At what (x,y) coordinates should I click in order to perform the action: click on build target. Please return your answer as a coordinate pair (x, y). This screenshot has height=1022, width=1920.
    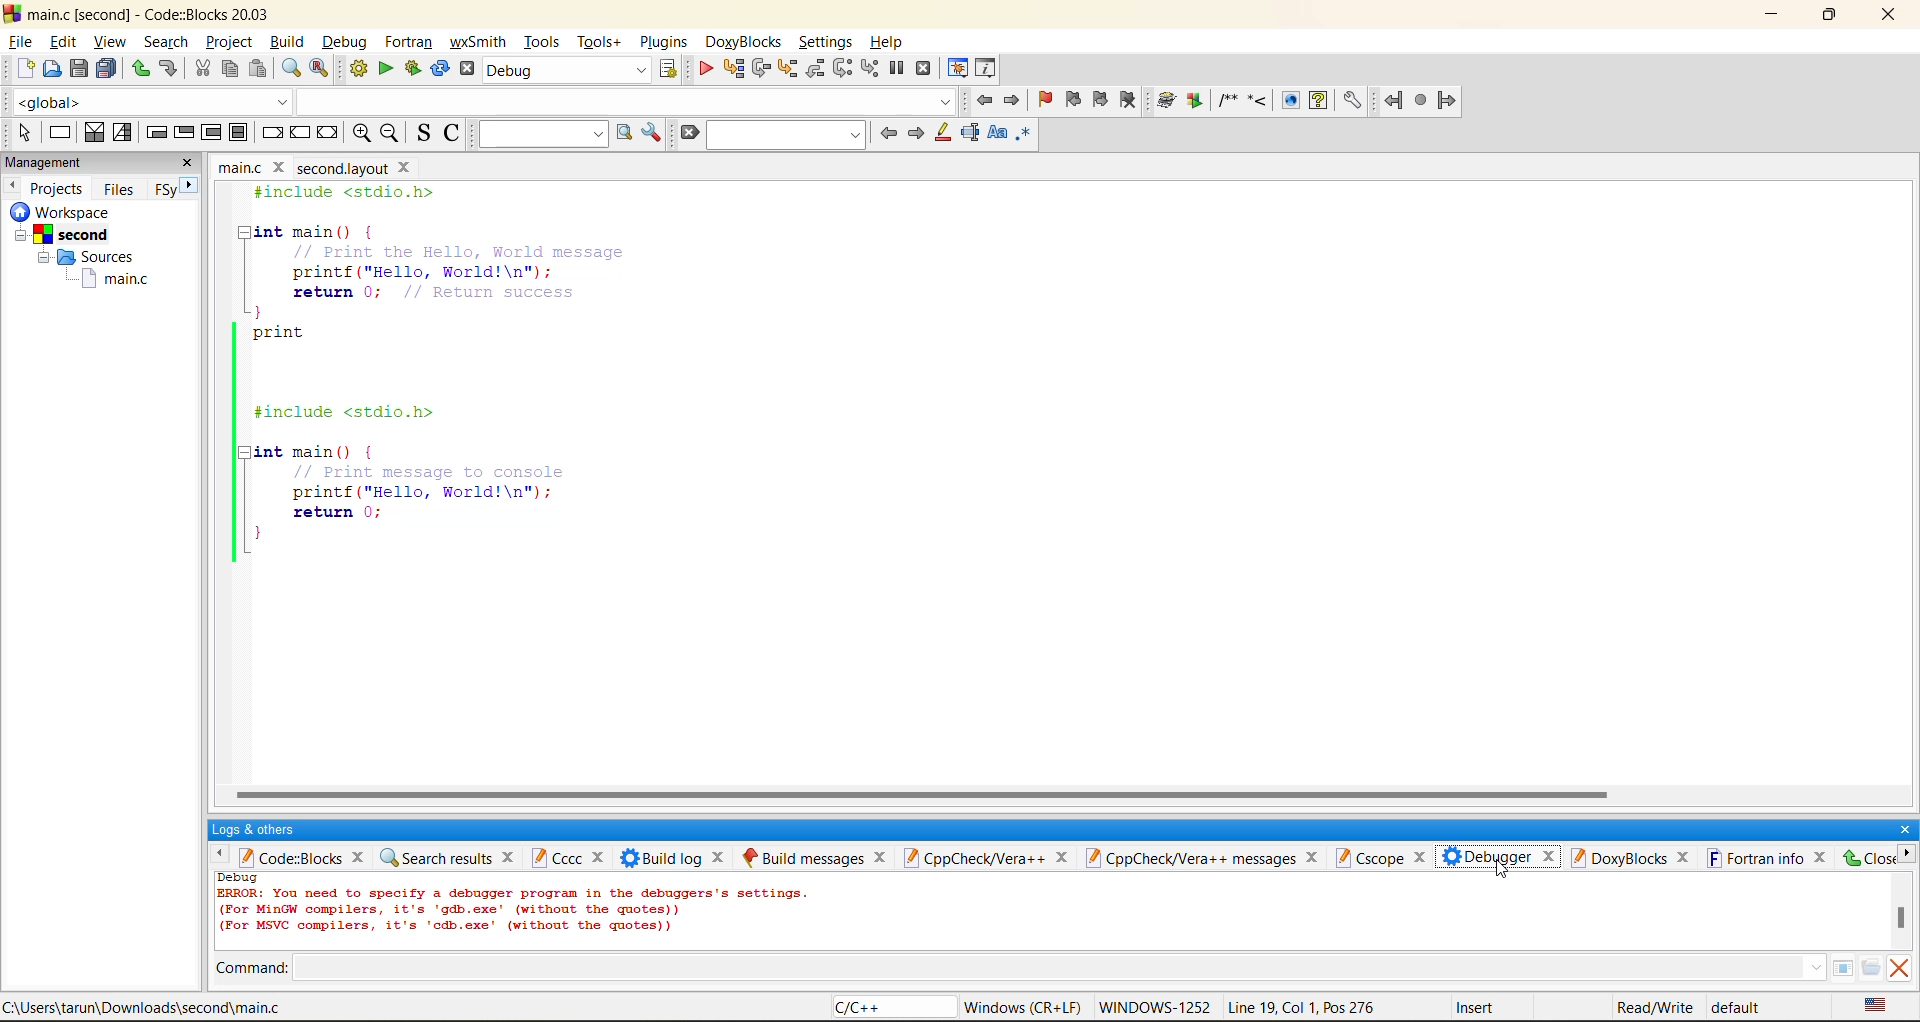
    Looking at the image, I should click on (569, 70).